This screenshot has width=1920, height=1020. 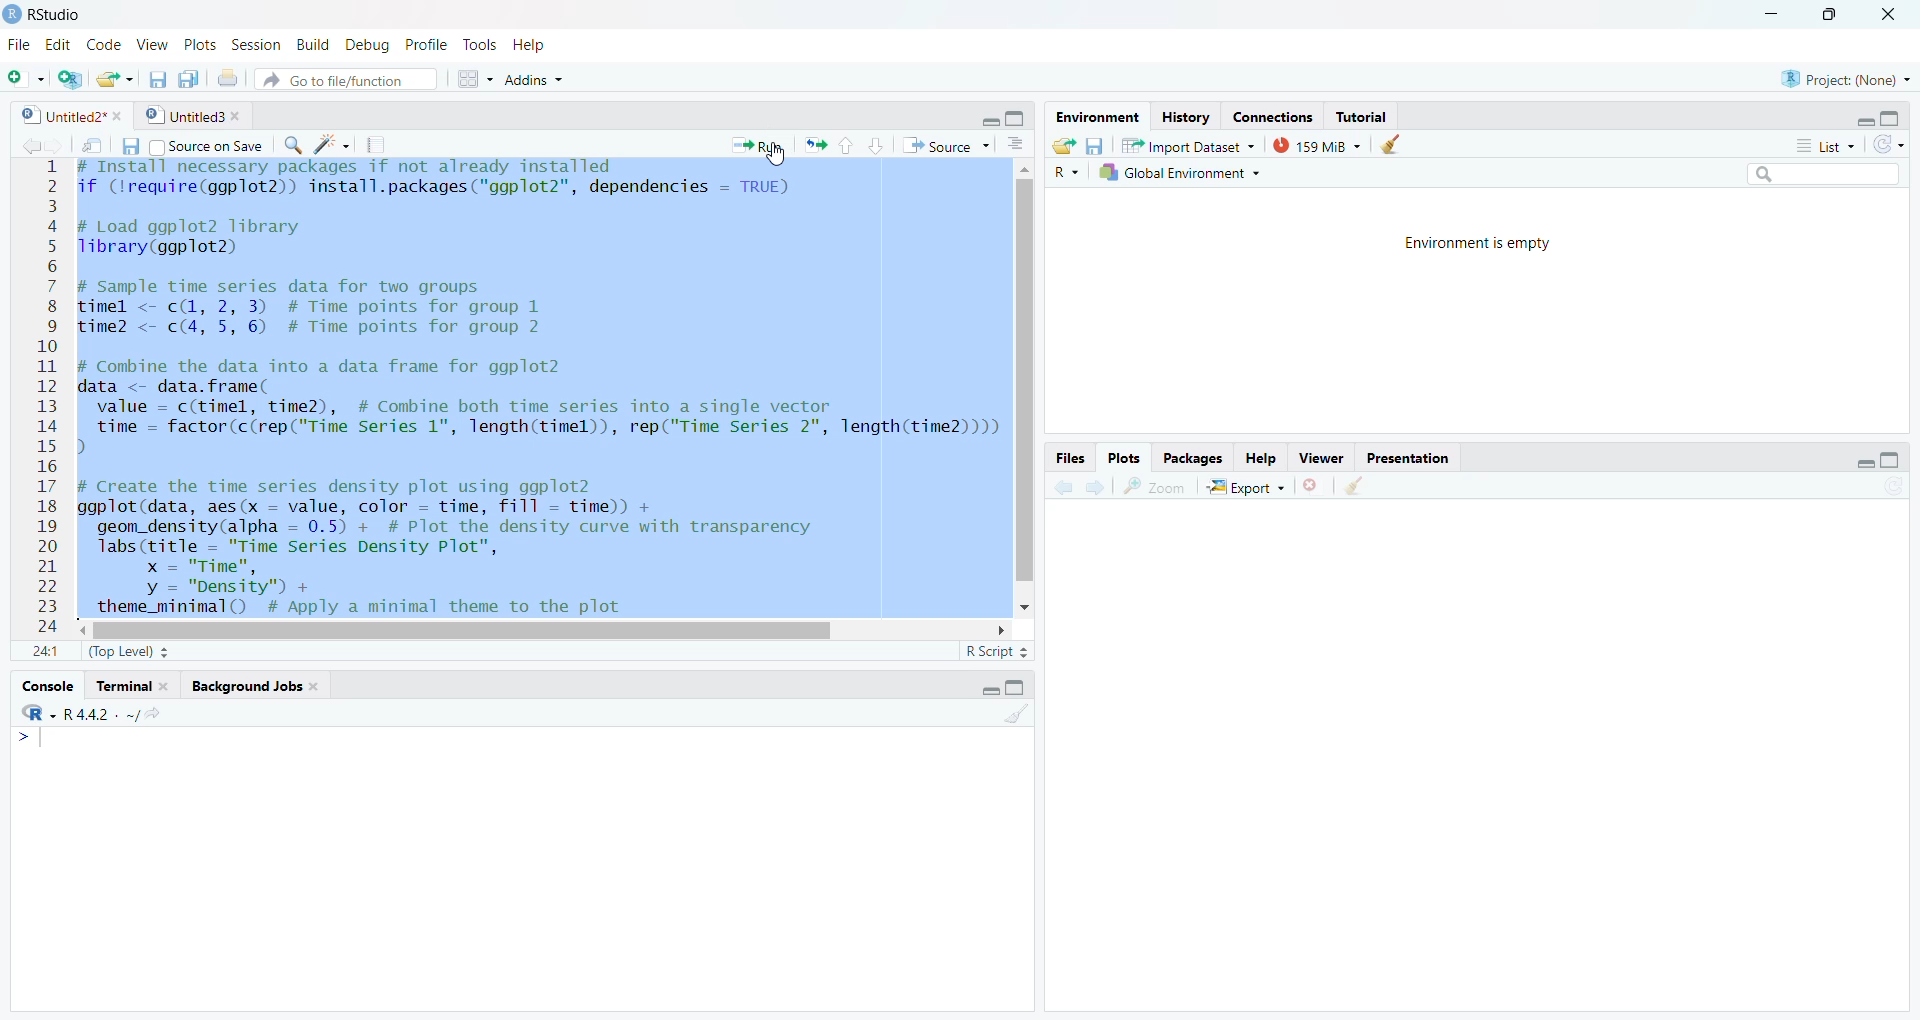 I want to click on Workspace panes, so click(x=473, y=79).